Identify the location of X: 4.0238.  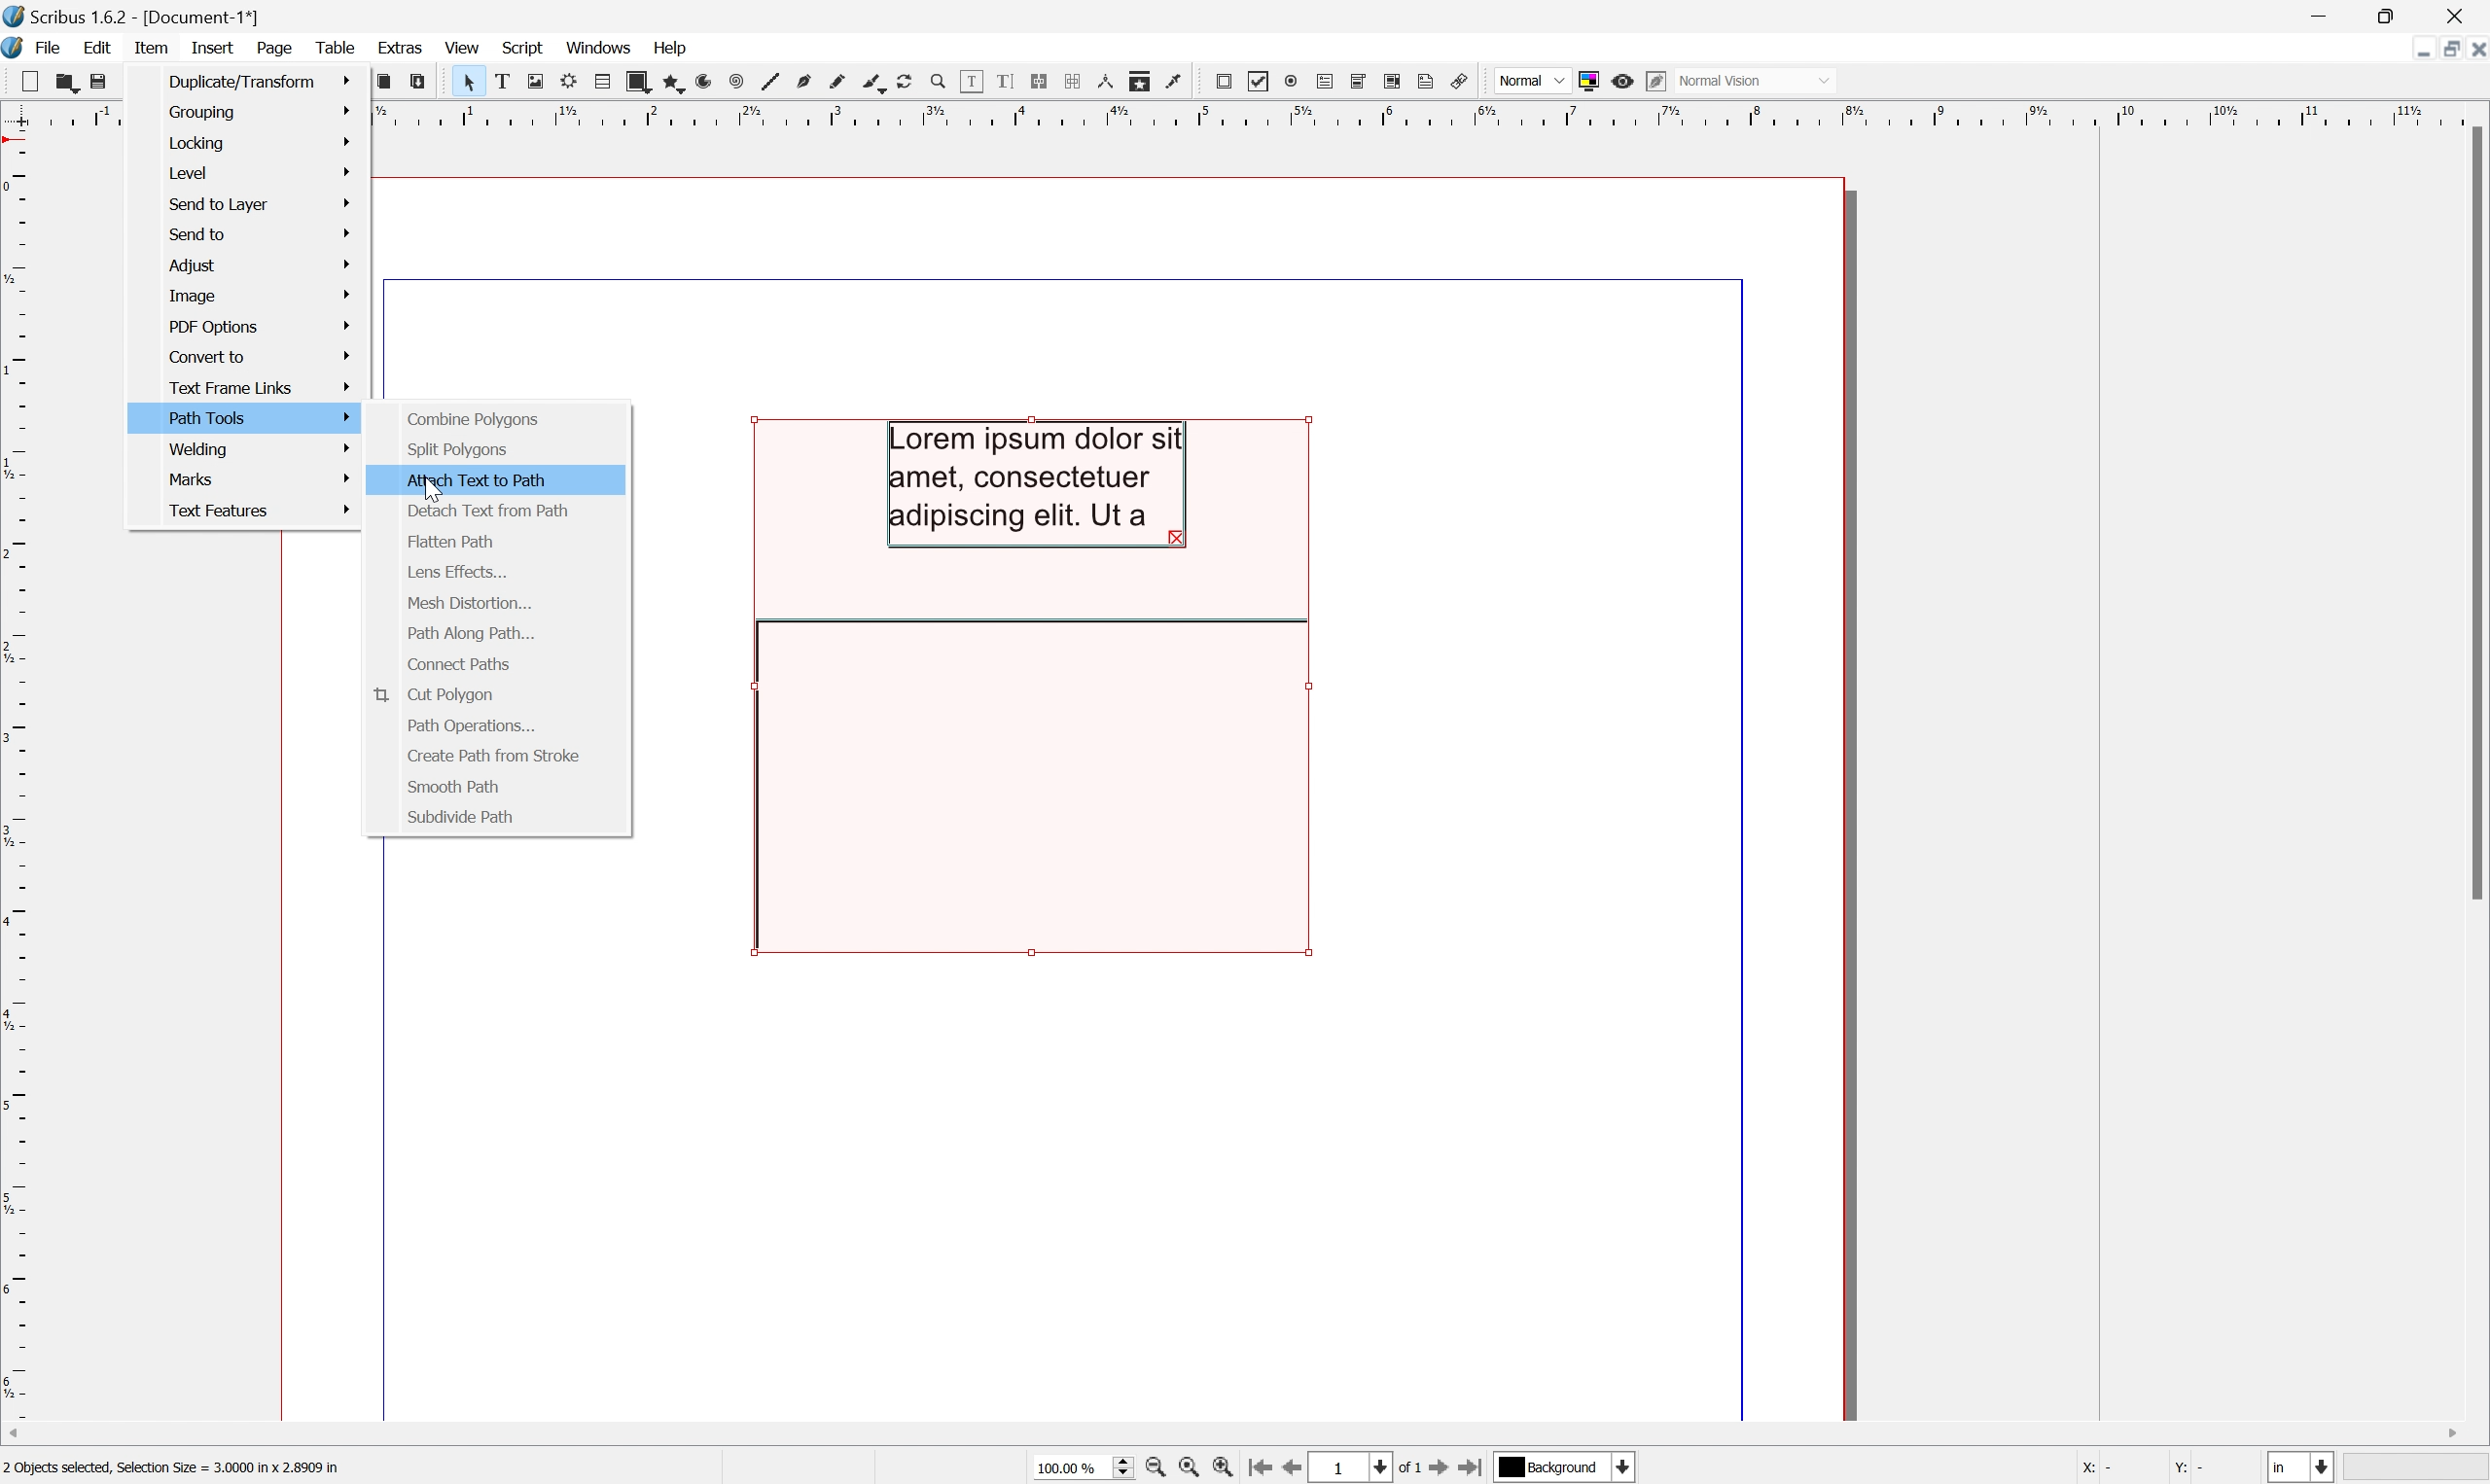
(2111, 1470).